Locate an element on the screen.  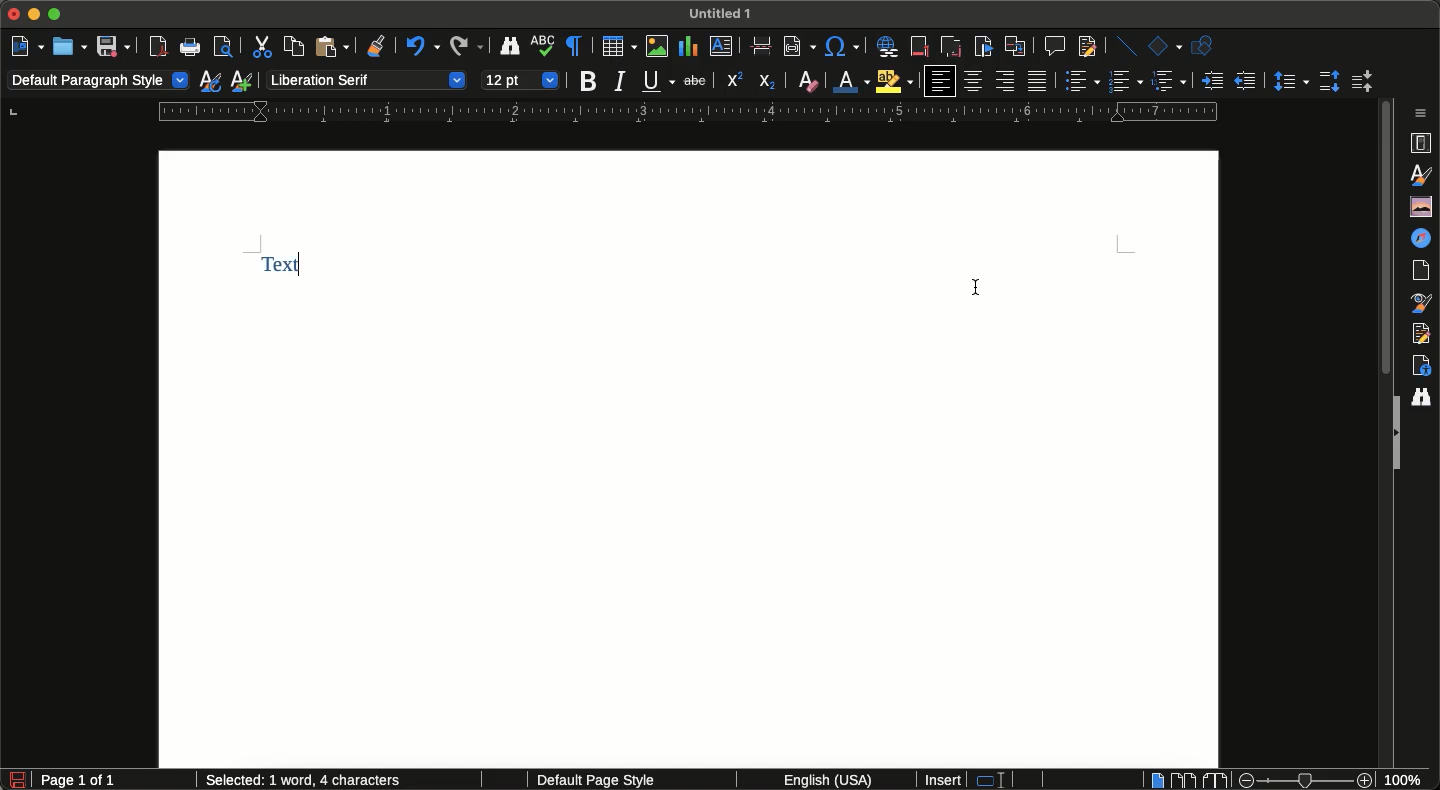
Maximize is located at coordinates (57, 14).